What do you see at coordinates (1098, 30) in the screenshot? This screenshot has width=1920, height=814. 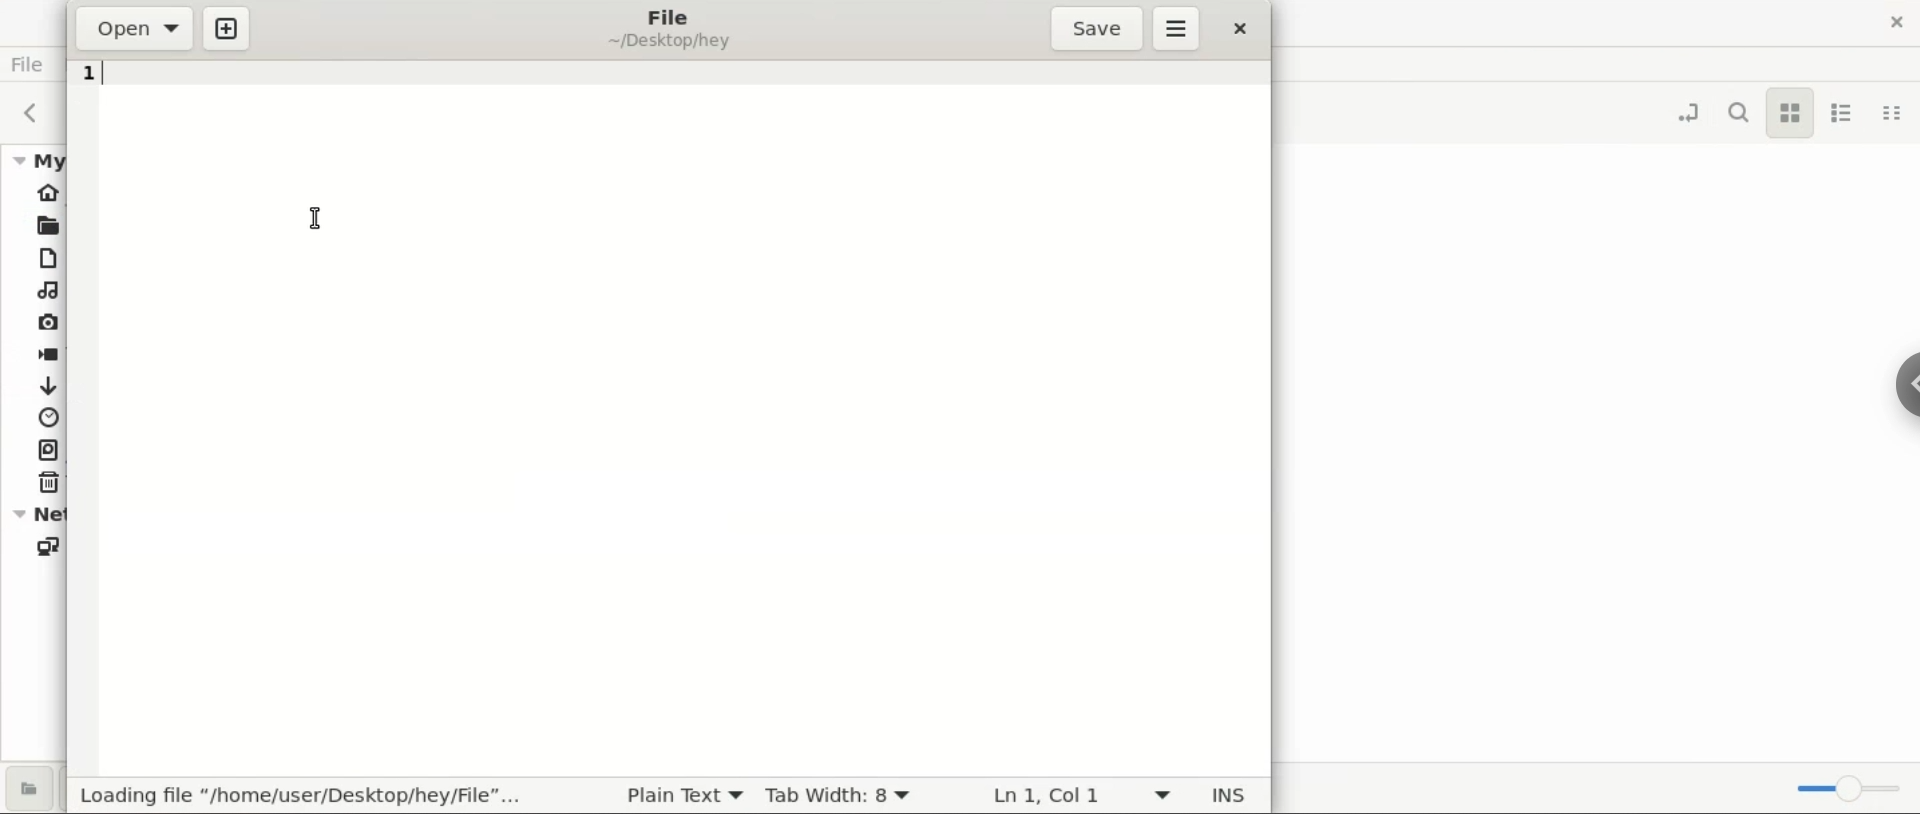 I see `save` at bounding box center [1098, 30].